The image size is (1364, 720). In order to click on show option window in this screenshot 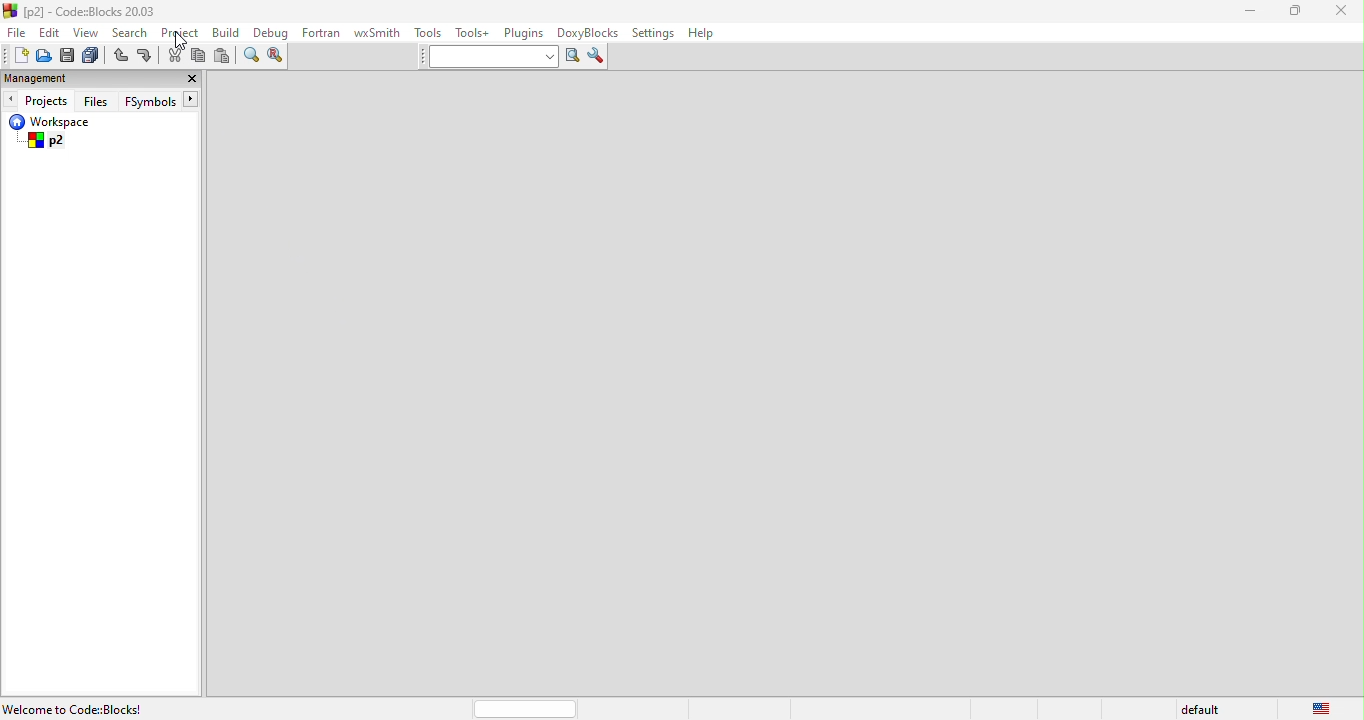, I will do `click(598, 57)`.